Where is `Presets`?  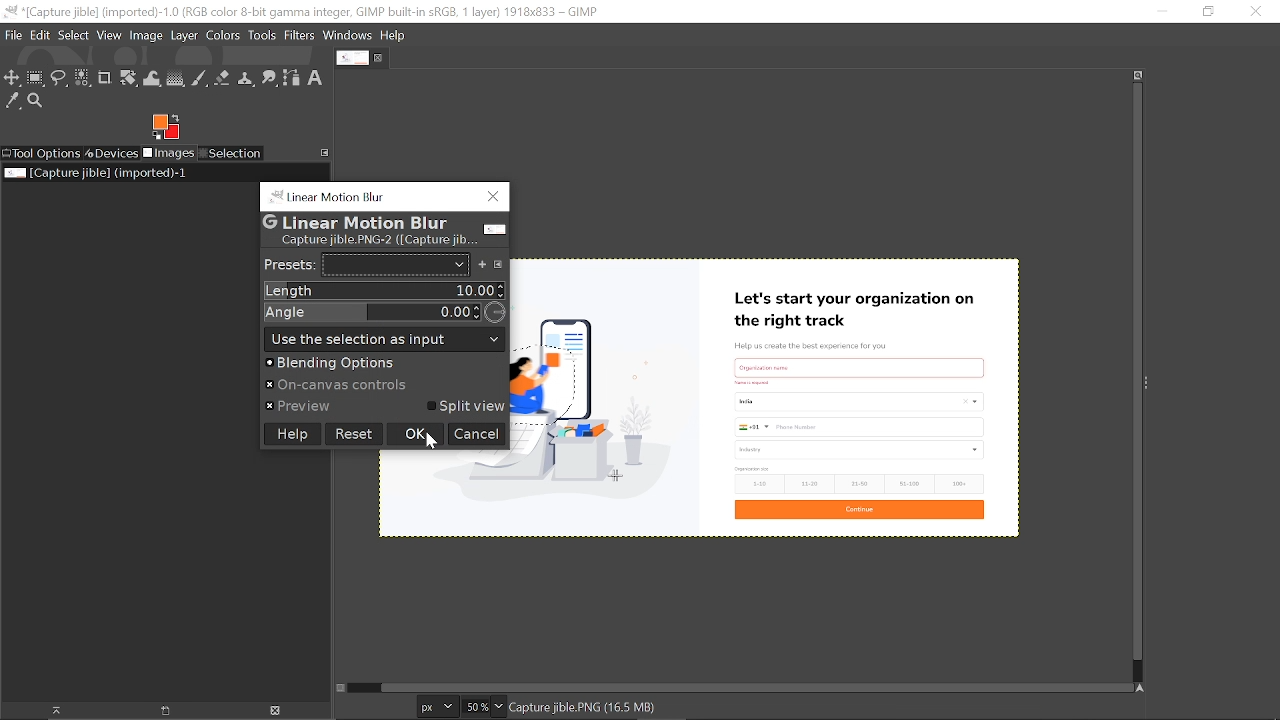 Presets is located at coordinates (395, 264).